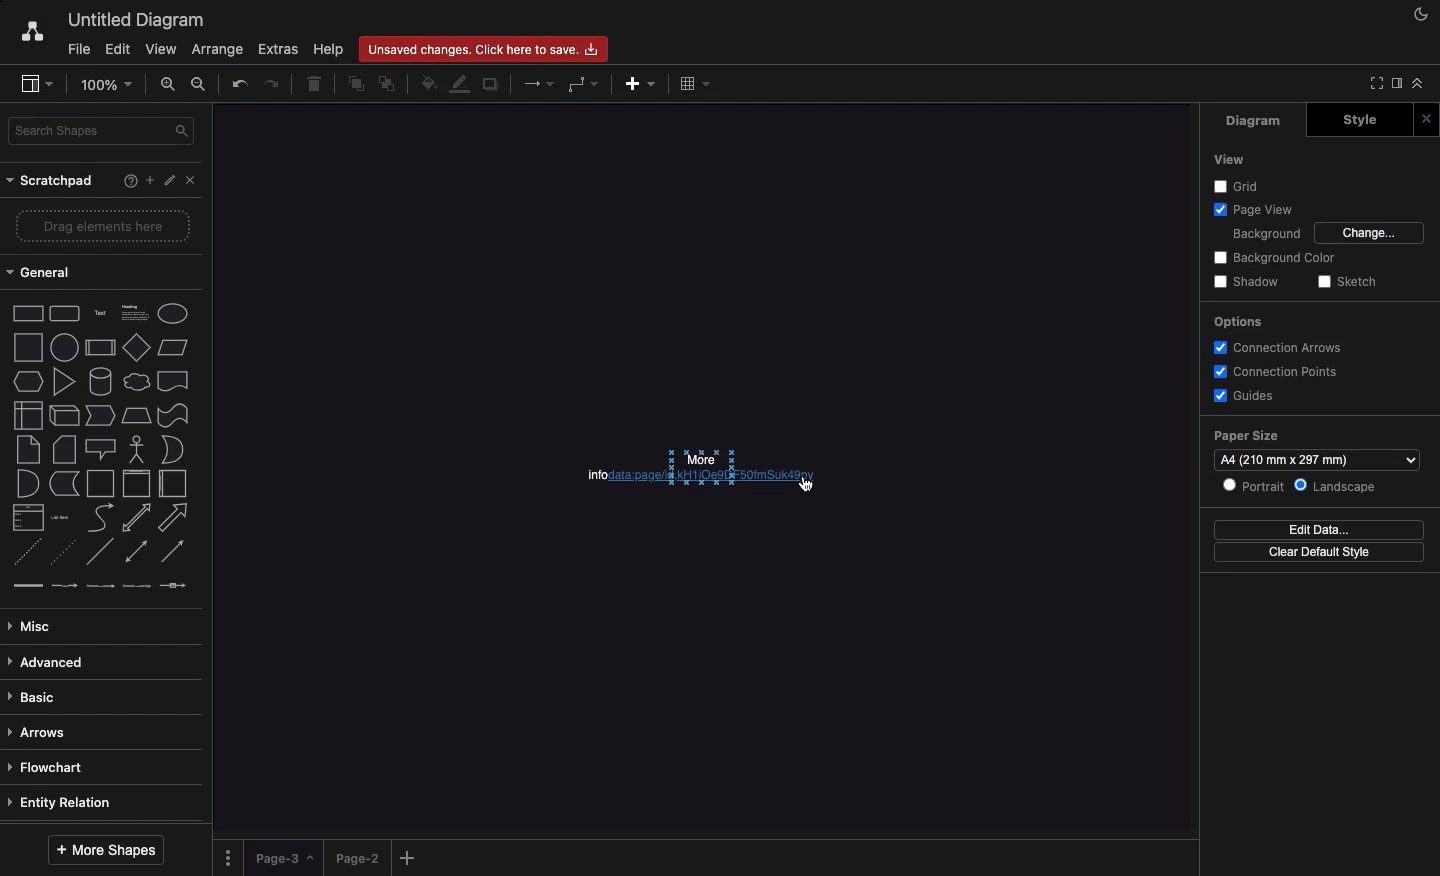 The height and width of the screenshot is (876, 1440). What do you see at coordinates (29, 517) in the screenshot?
I see `list` at bounding box center [29, 517].